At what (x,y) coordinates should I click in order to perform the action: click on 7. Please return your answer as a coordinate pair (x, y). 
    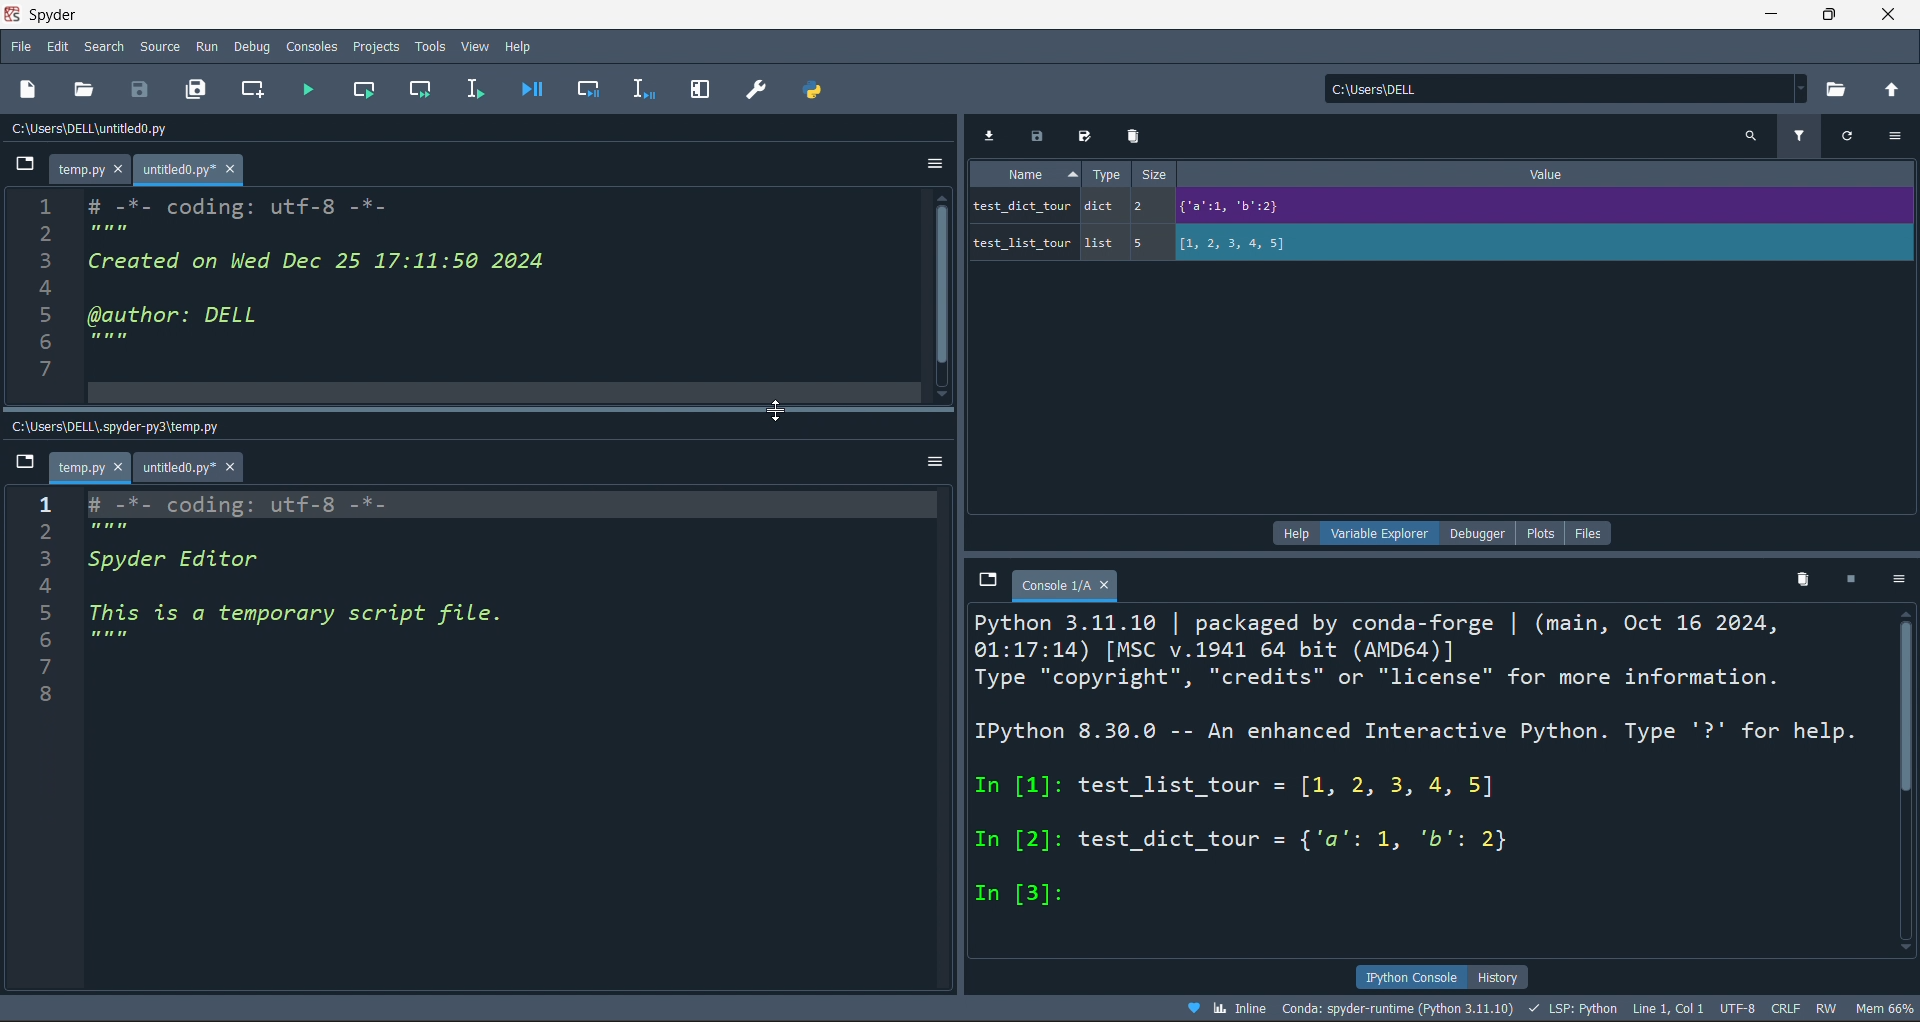
    Looking at the image, I should click on (56, 367).